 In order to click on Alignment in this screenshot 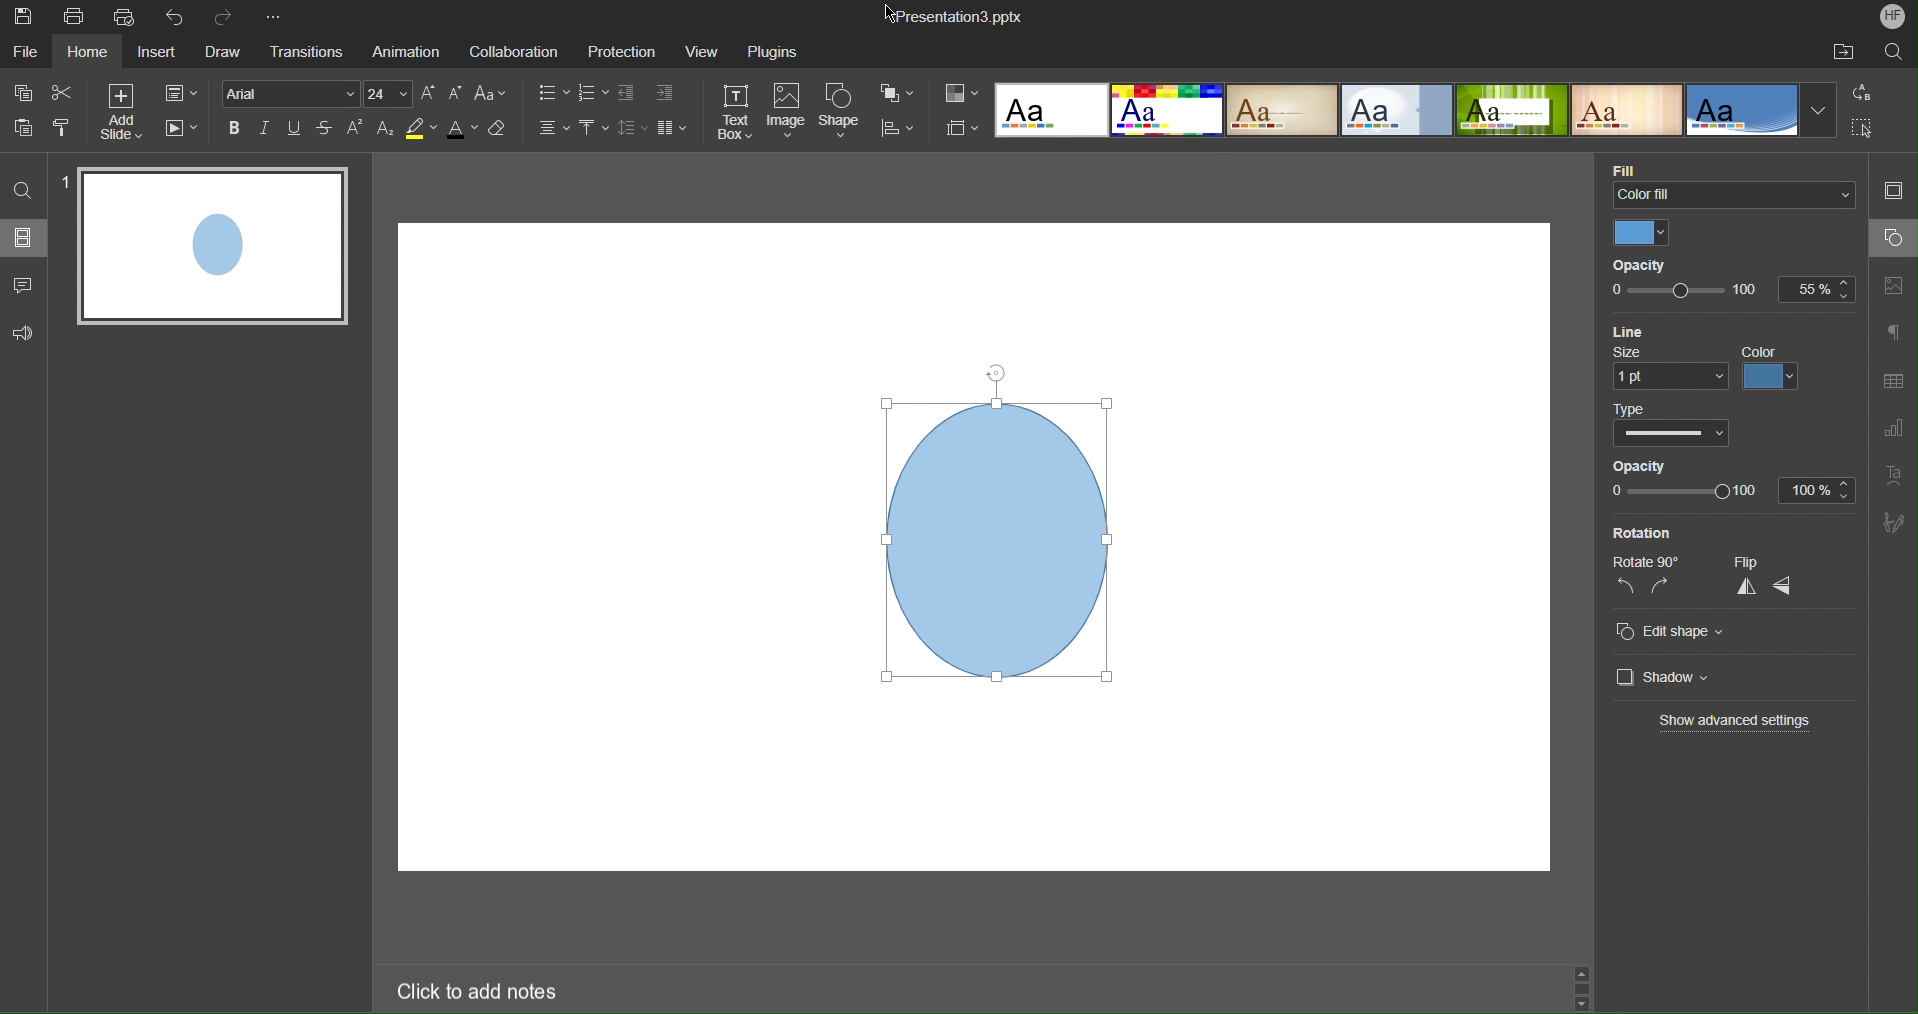, I will do `click(549, 130)`.